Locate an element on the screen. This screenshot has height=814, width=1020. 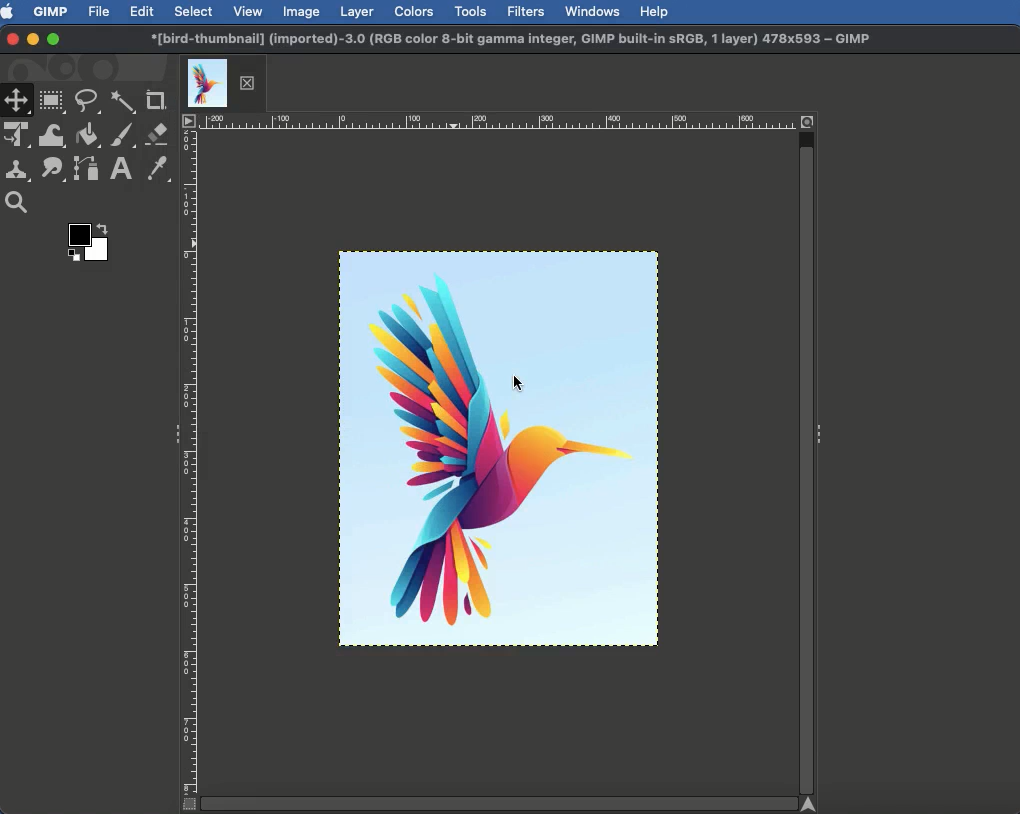
Paths is located at coordinates (86, 169).